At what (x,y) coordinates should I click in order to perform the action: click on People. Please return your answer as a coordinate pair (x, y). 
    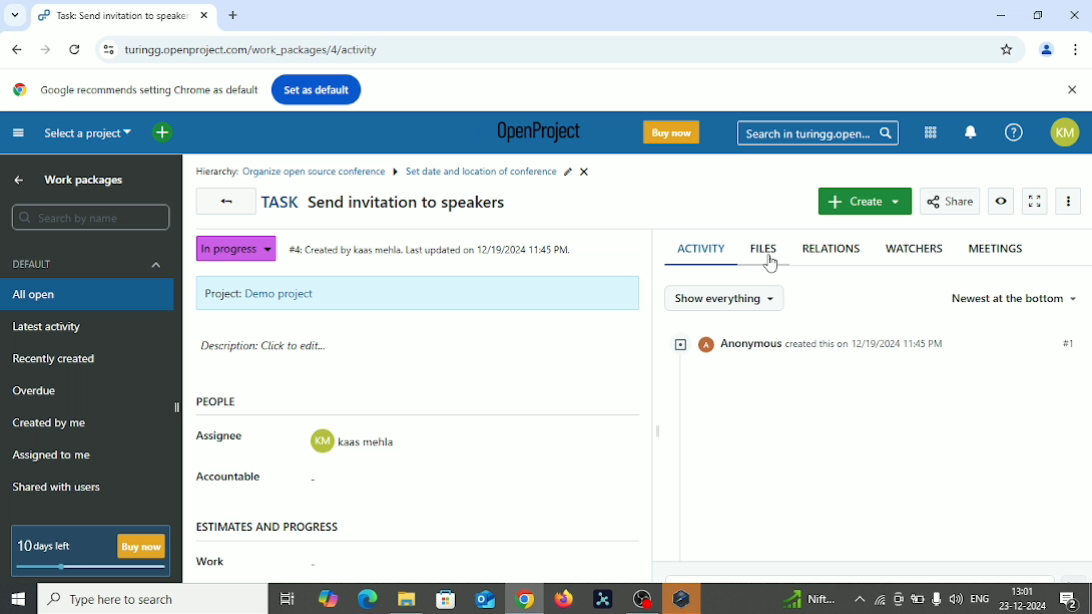
    Looking at the image, I should click on (223, 403).